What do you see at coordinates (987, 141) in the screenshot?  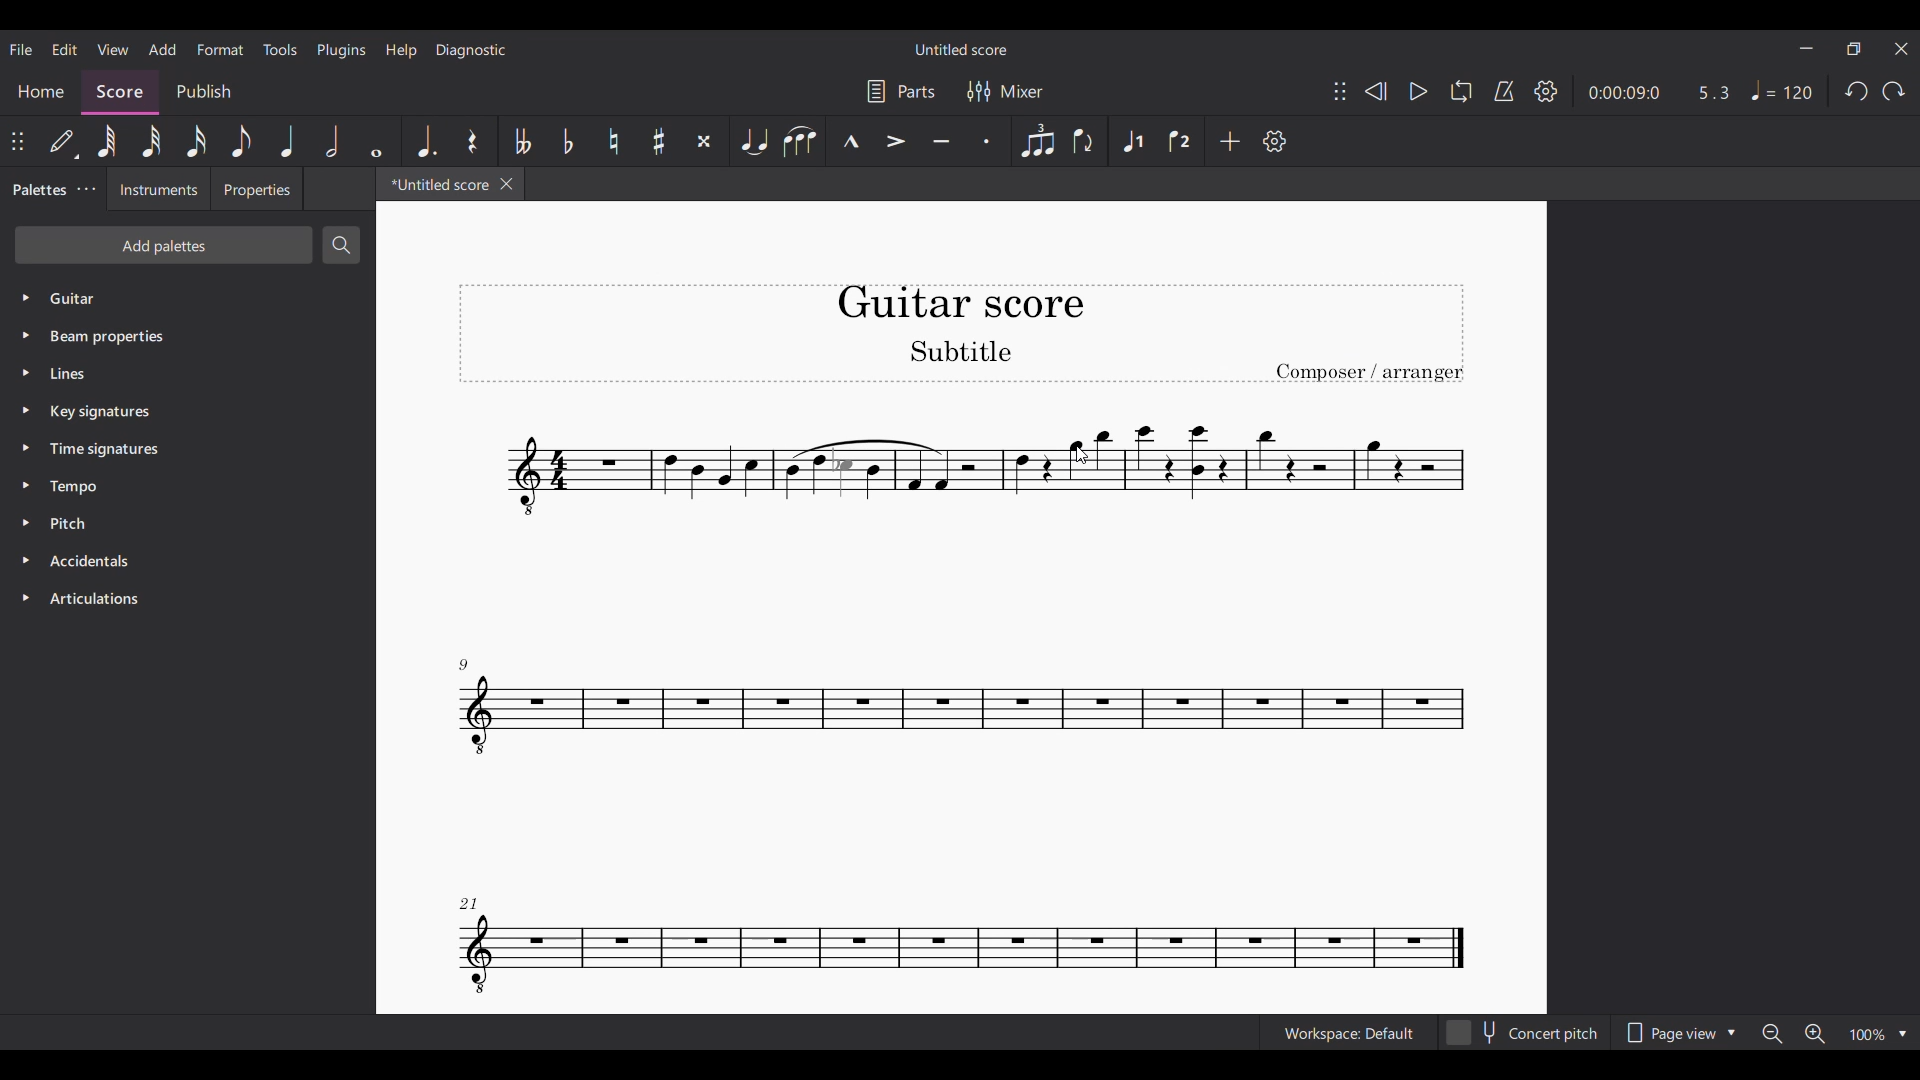 I see `Staccato` at bounding box center [987, 141].